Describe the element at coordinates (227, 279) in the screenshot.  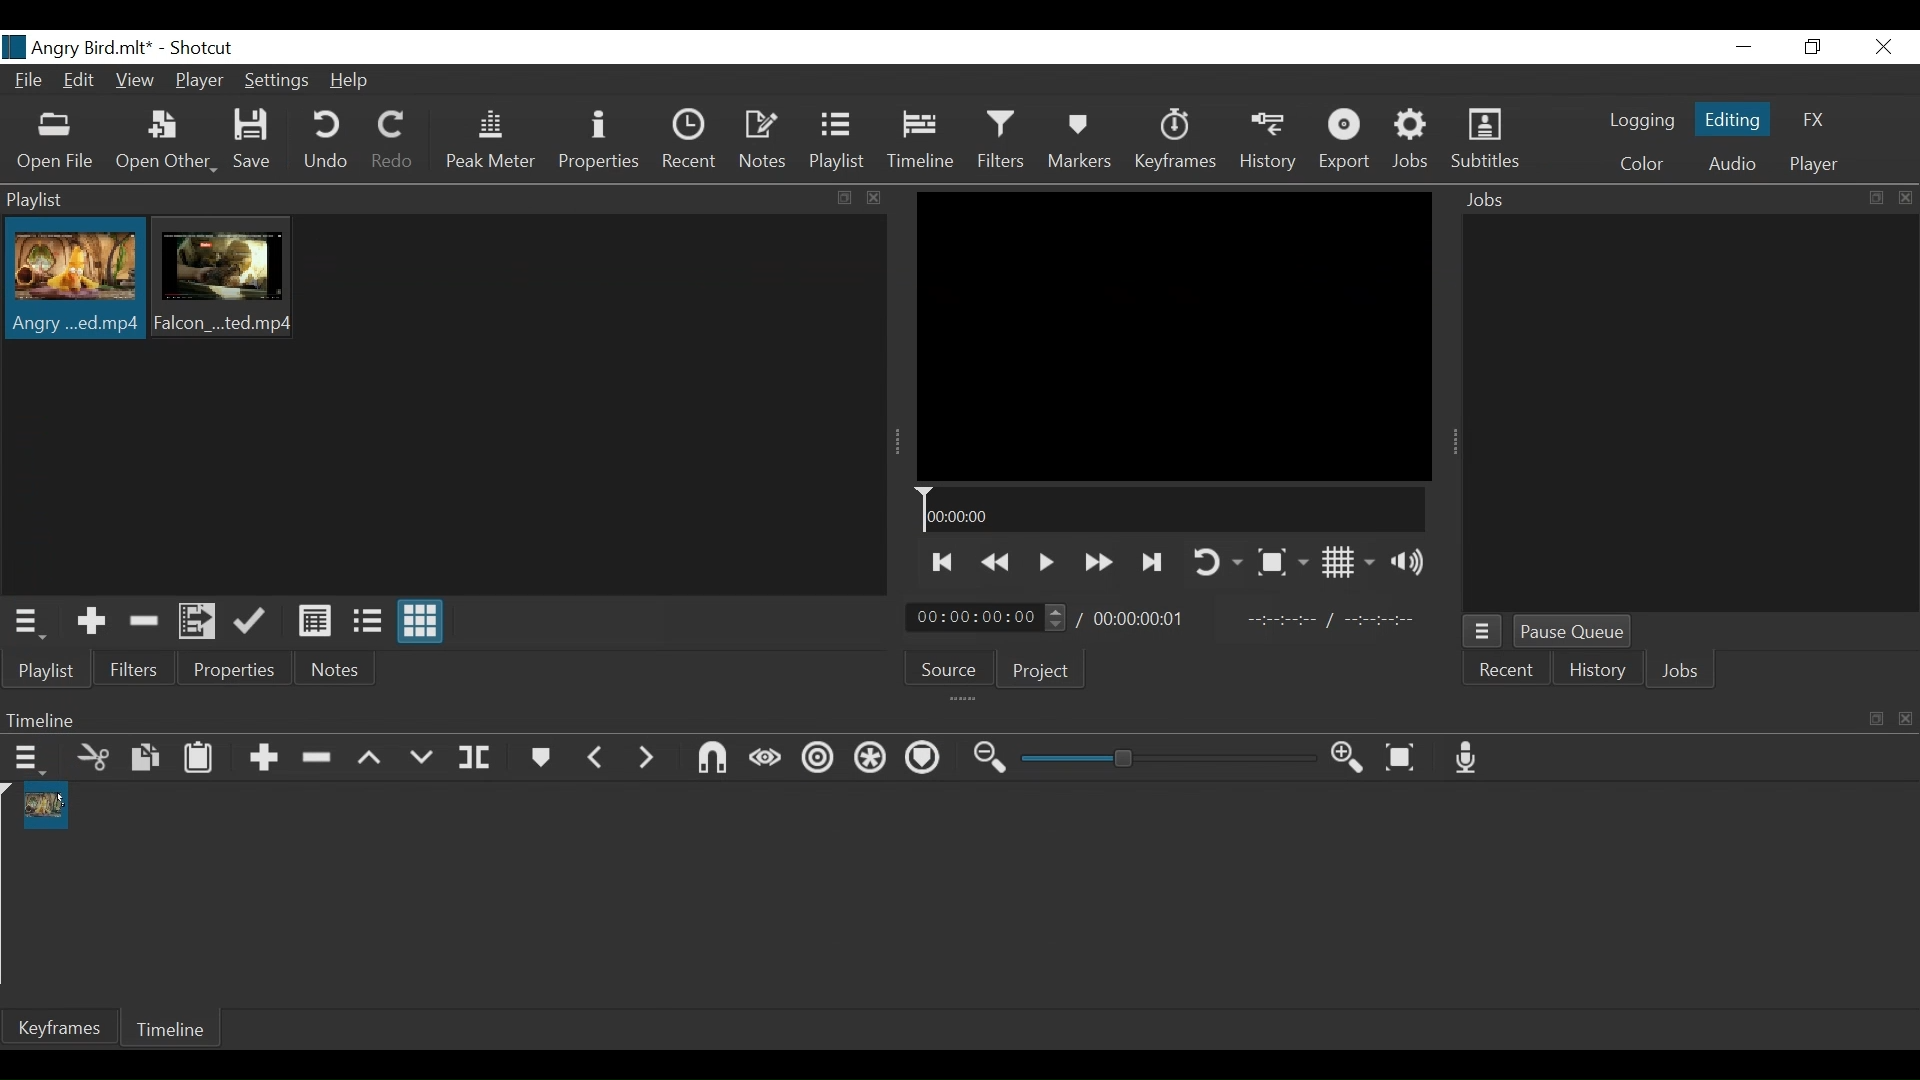
I see `Clip` at that location.